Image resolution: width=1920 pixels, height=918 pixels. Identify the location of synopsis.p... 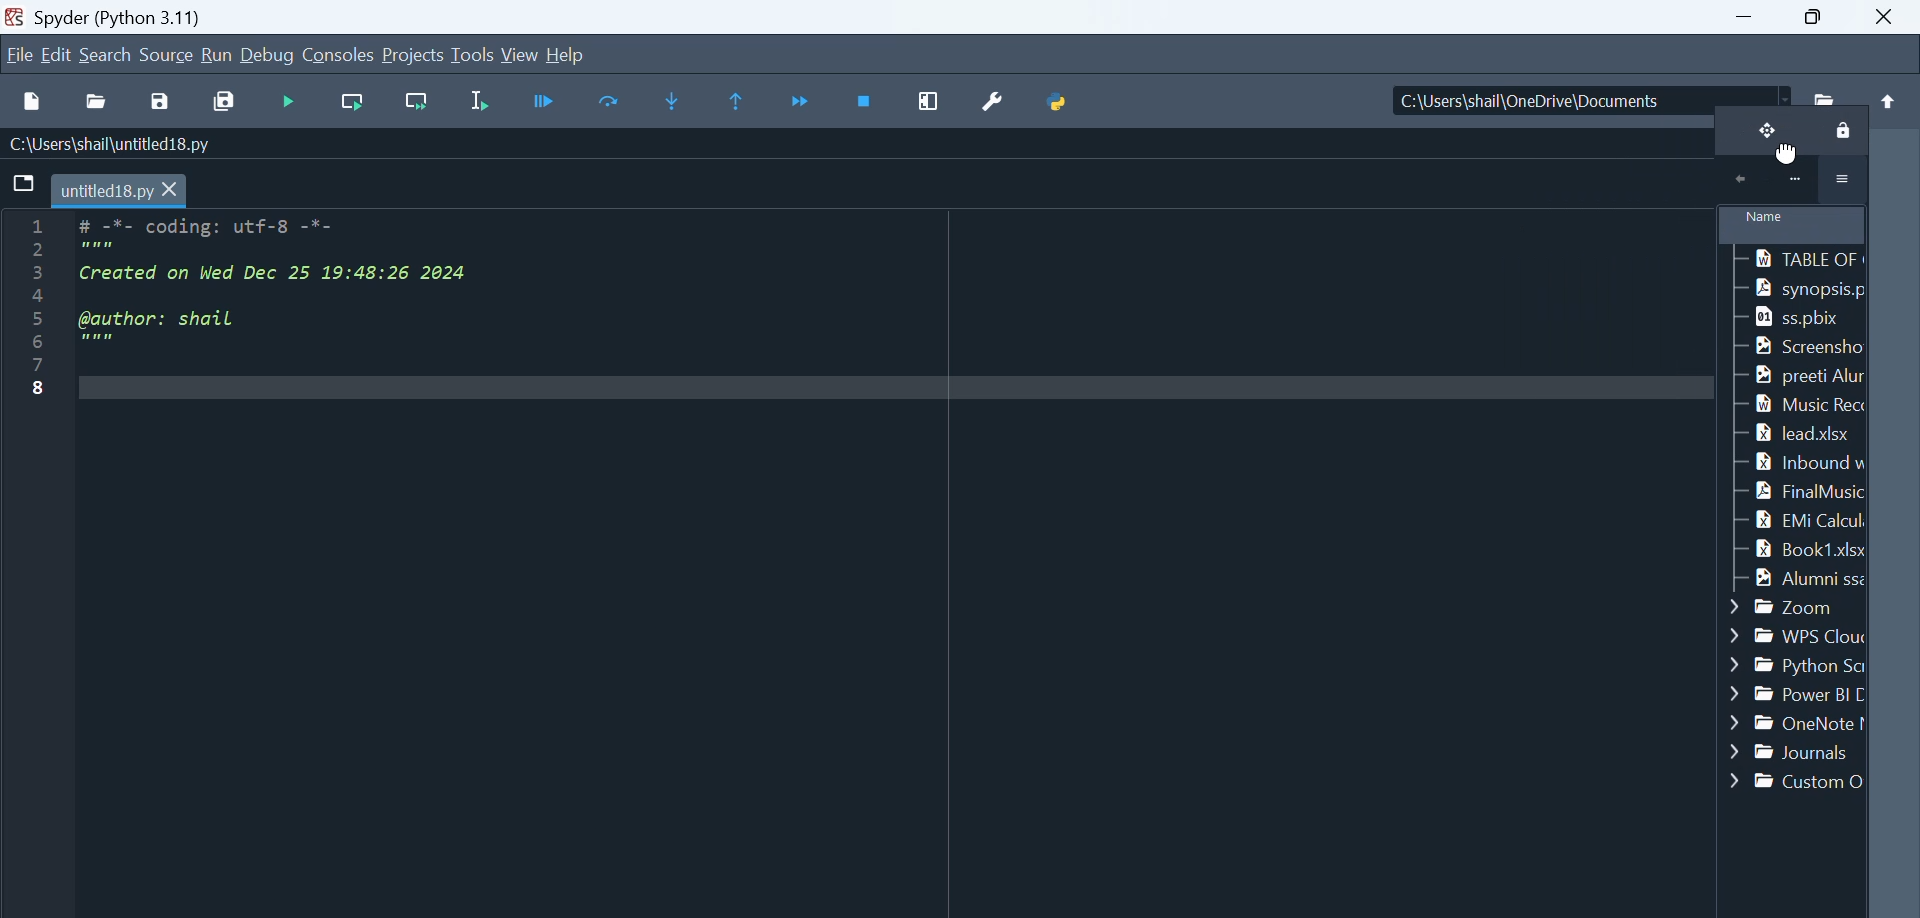
(1800, 291).